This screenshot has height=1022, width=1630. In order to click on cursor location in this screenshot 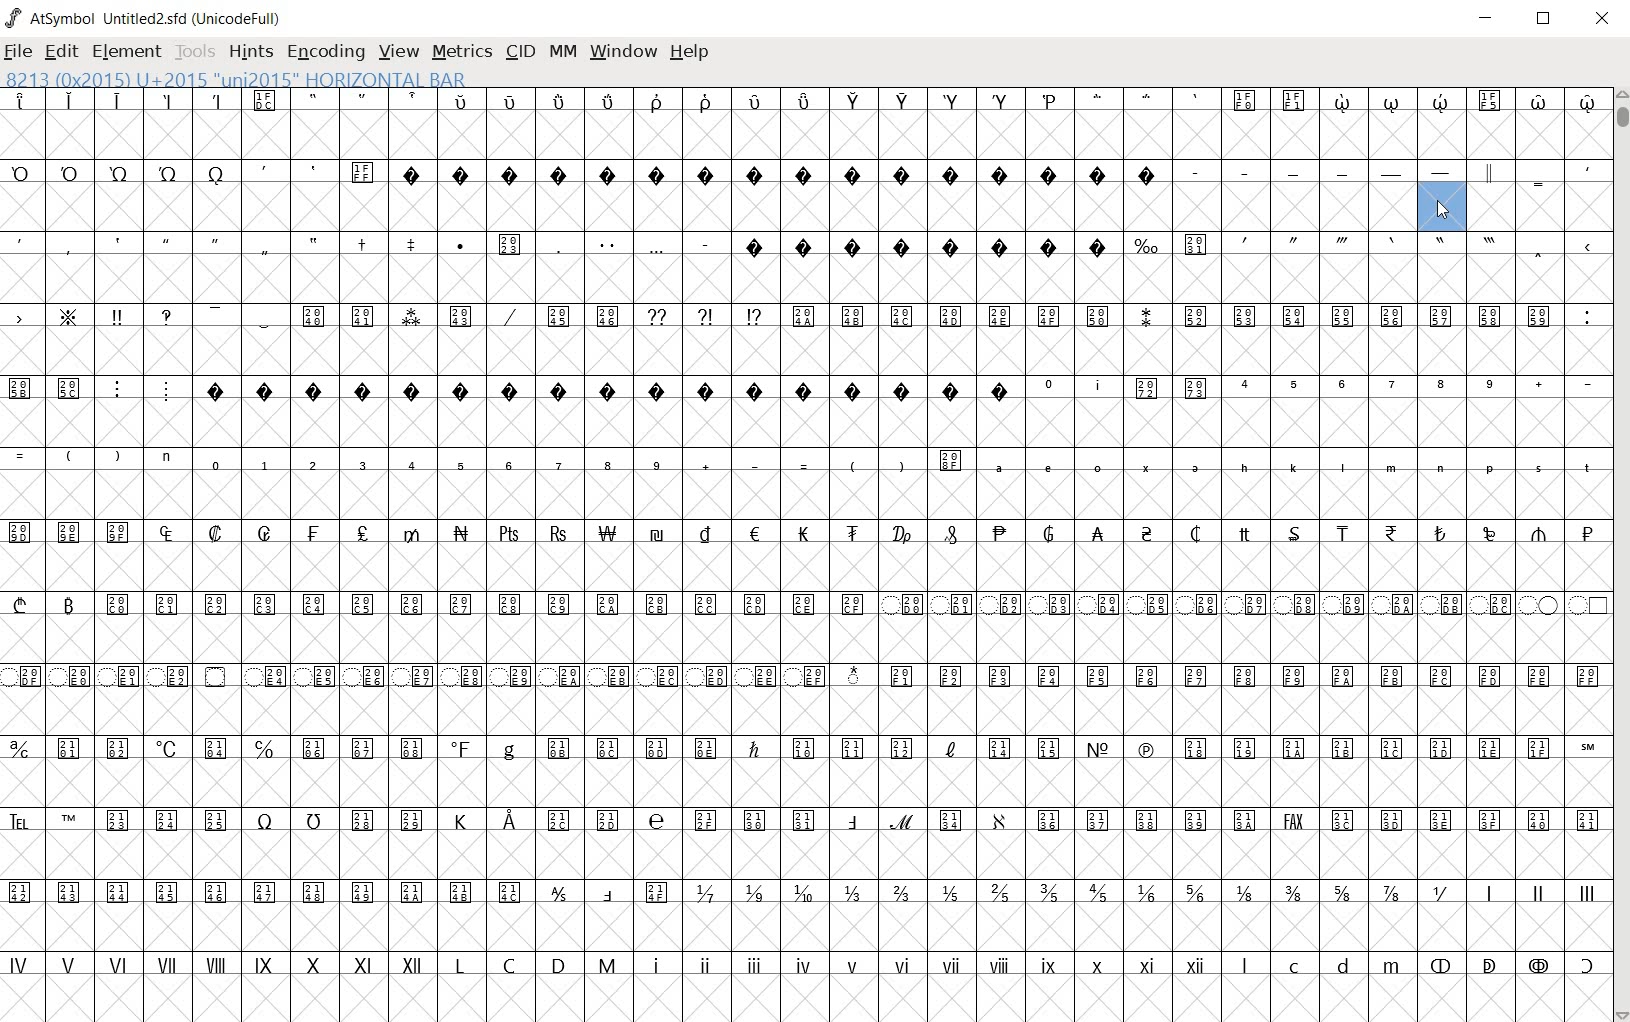, I will do `click(1440, 210)`.